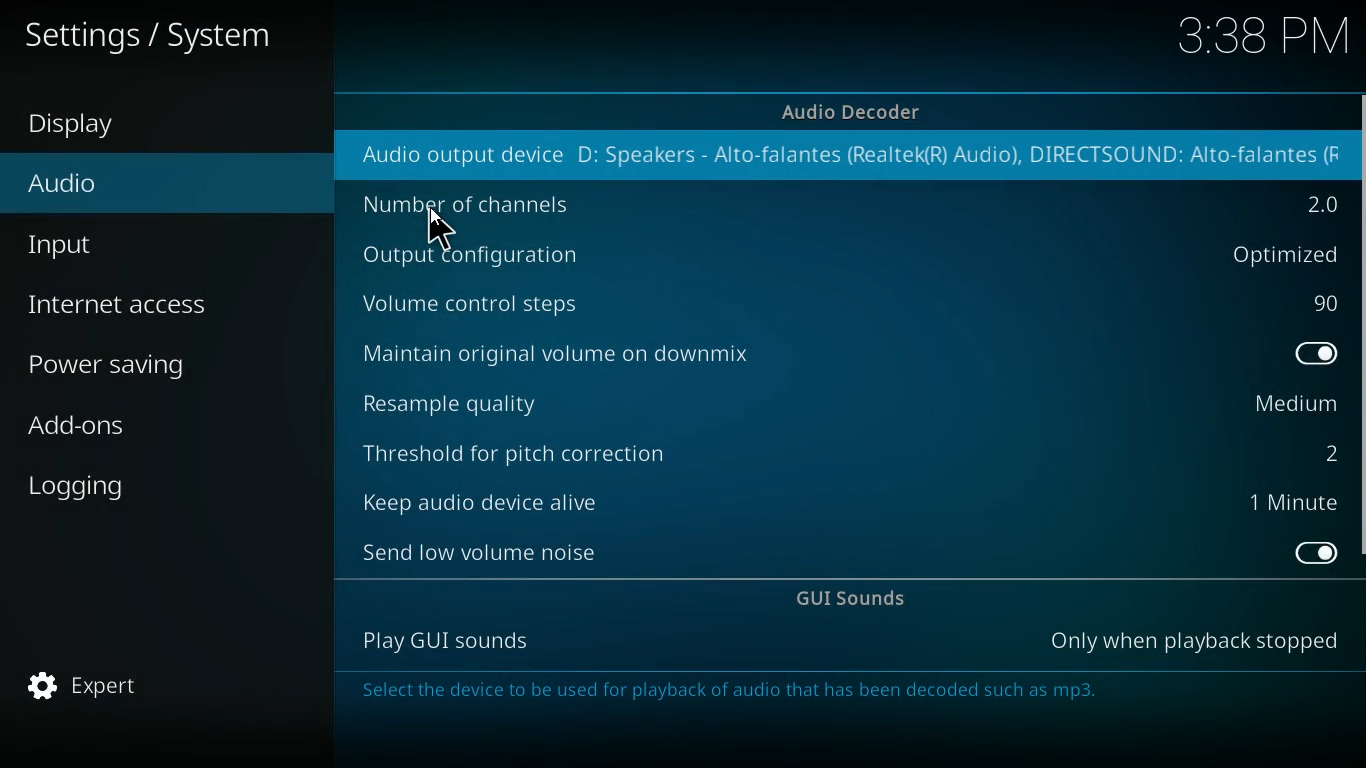 This screenshot has width=1366, height=768. Describe the element at coordinates (486, 400) in the screenshot. I see `resample quality` at that location.